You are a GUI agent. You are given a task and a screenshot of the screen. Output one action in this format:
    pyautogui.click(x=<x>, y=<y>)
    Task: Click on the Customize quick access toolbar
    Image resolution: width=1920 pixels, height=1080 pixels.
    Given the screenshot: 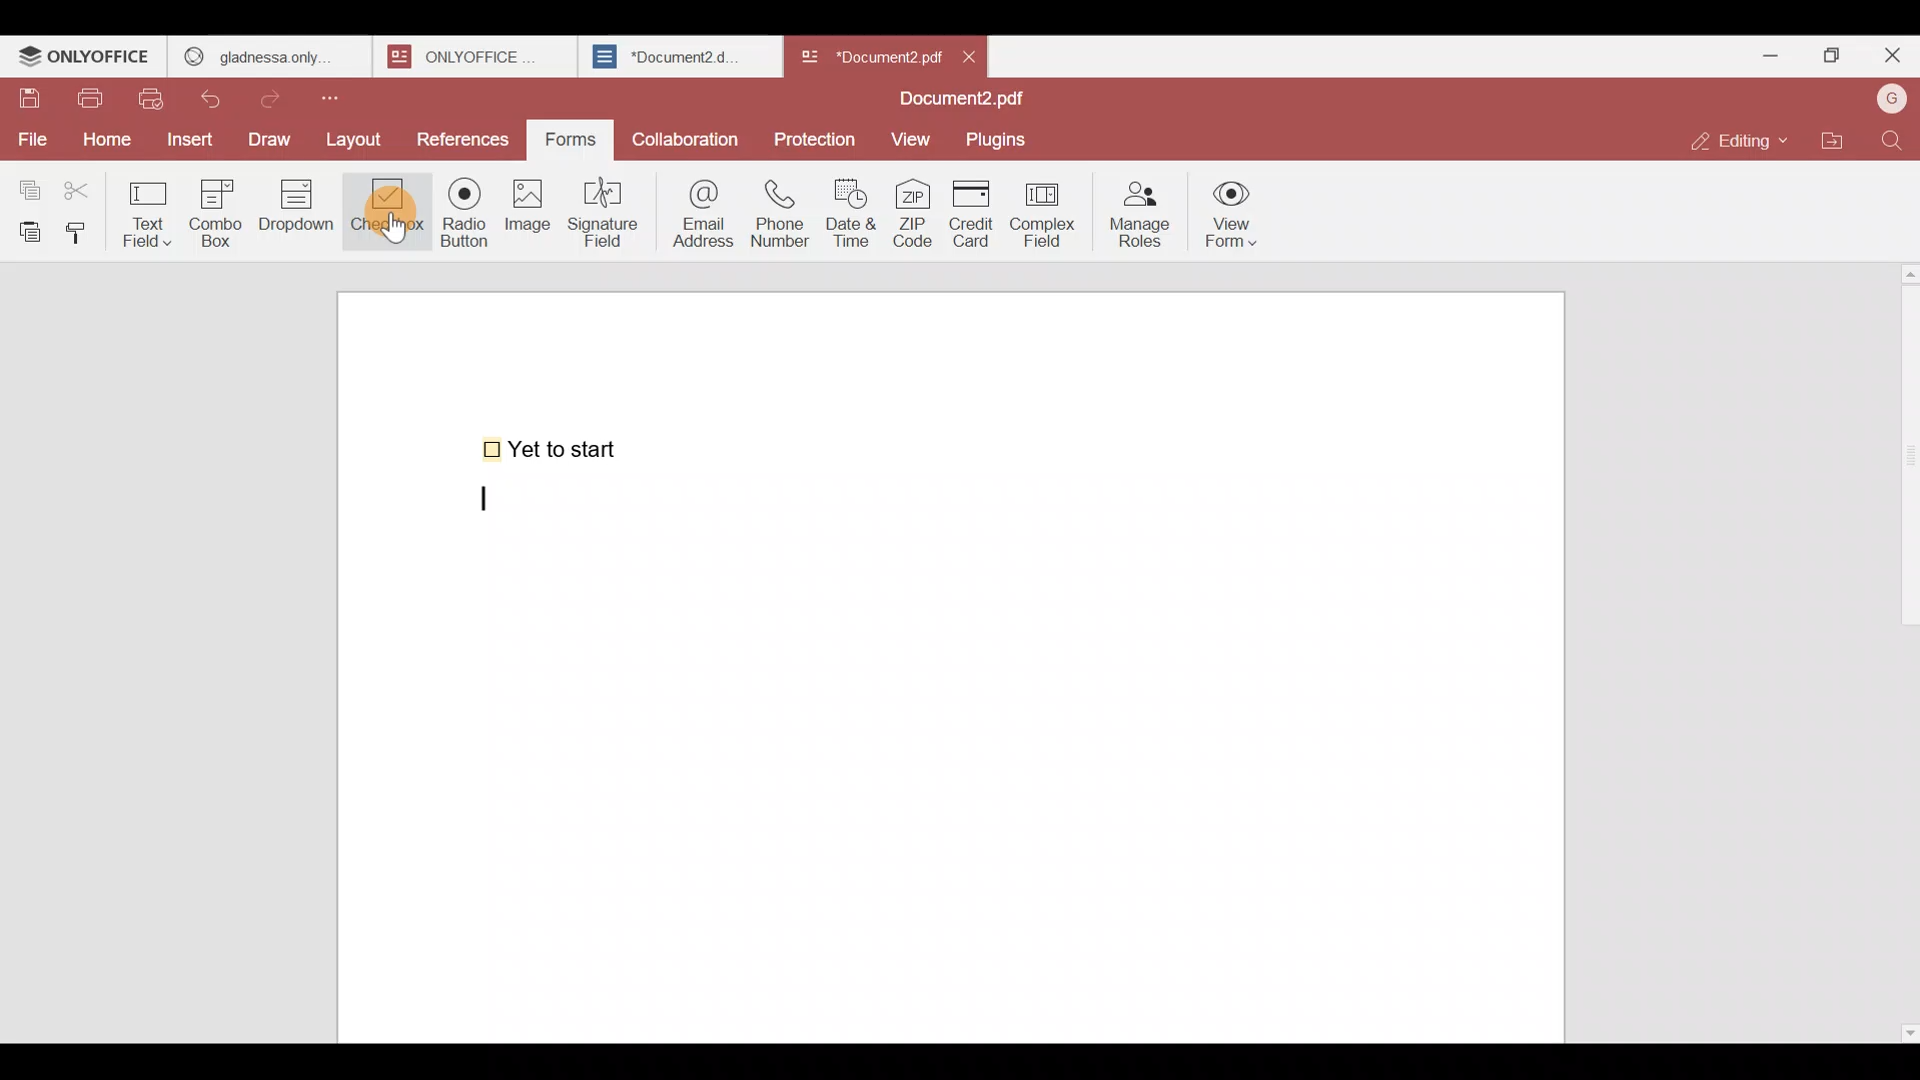 What is the action you would take?
    pyautogui.click(x=347, y=94)
    